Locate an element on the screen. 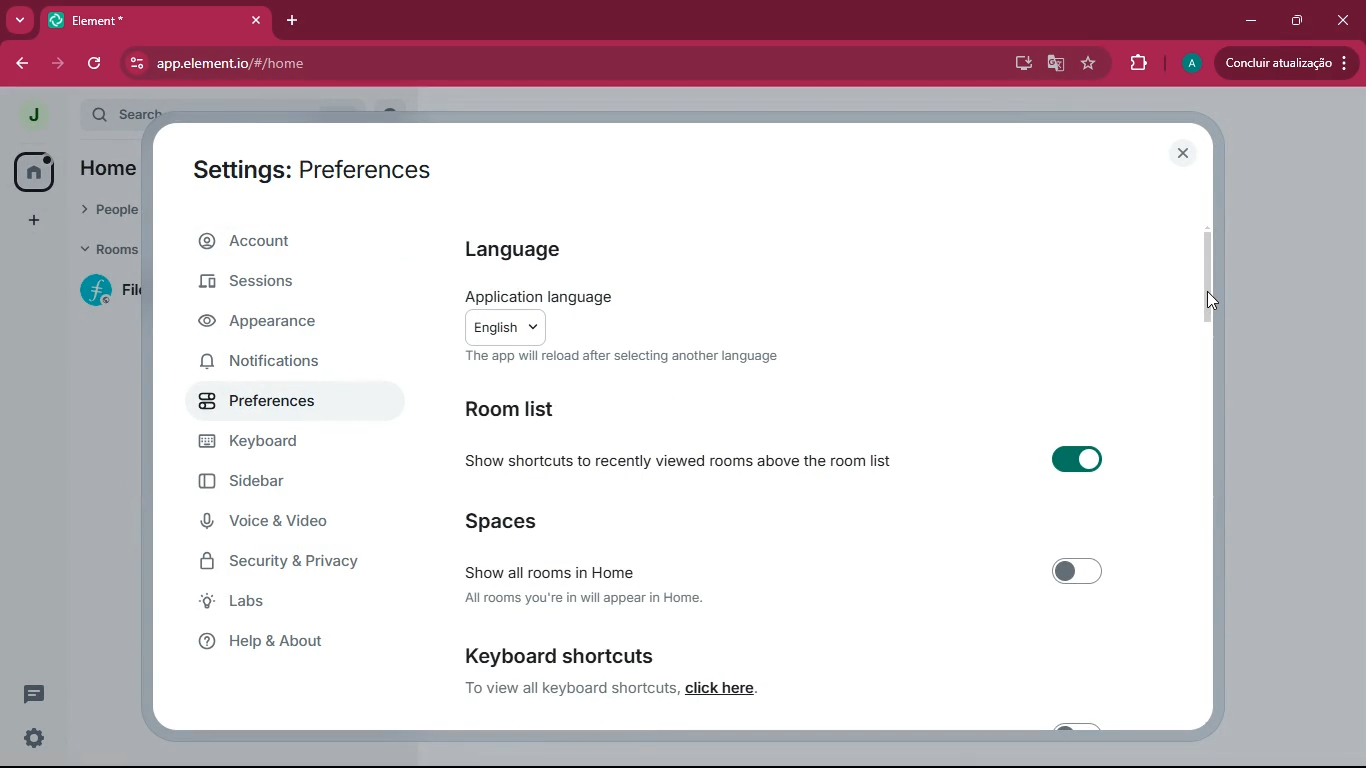 The width and height of the screenshot is (1366, 768). english is located at coordinates (506, 327).